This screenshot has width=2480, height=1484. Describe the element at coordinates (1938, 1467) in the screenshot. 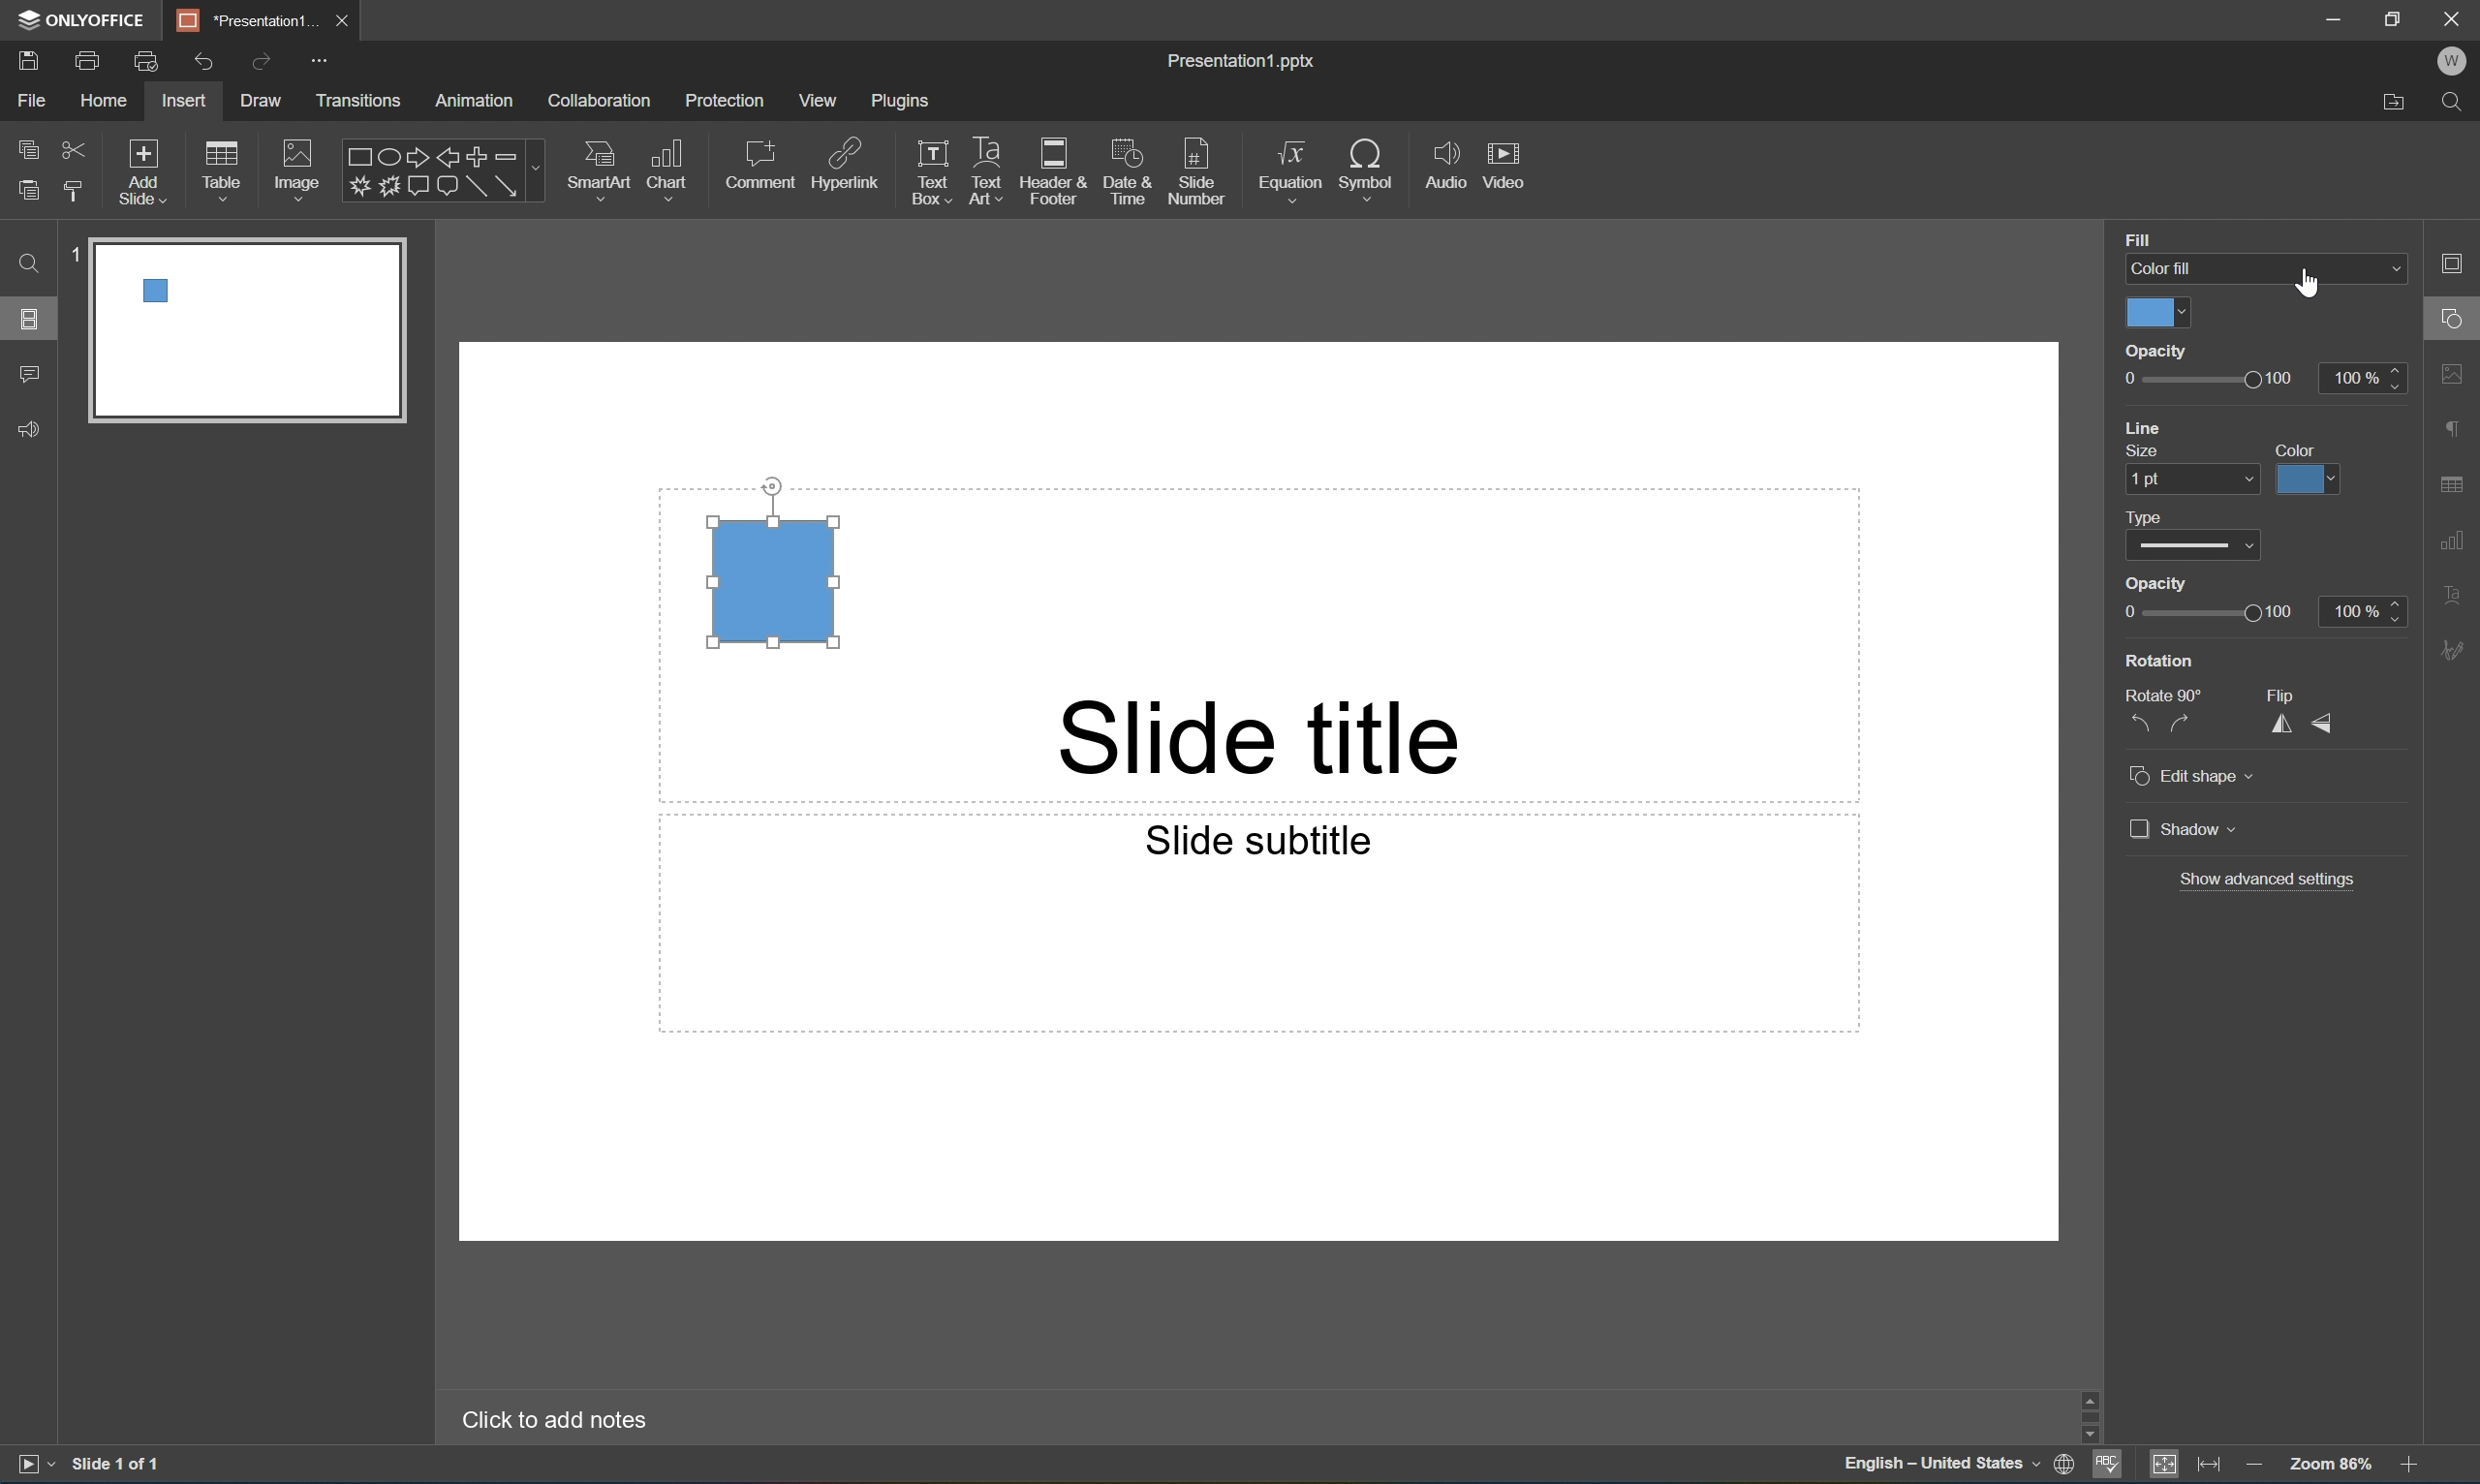

I see `English-United States` at that location.